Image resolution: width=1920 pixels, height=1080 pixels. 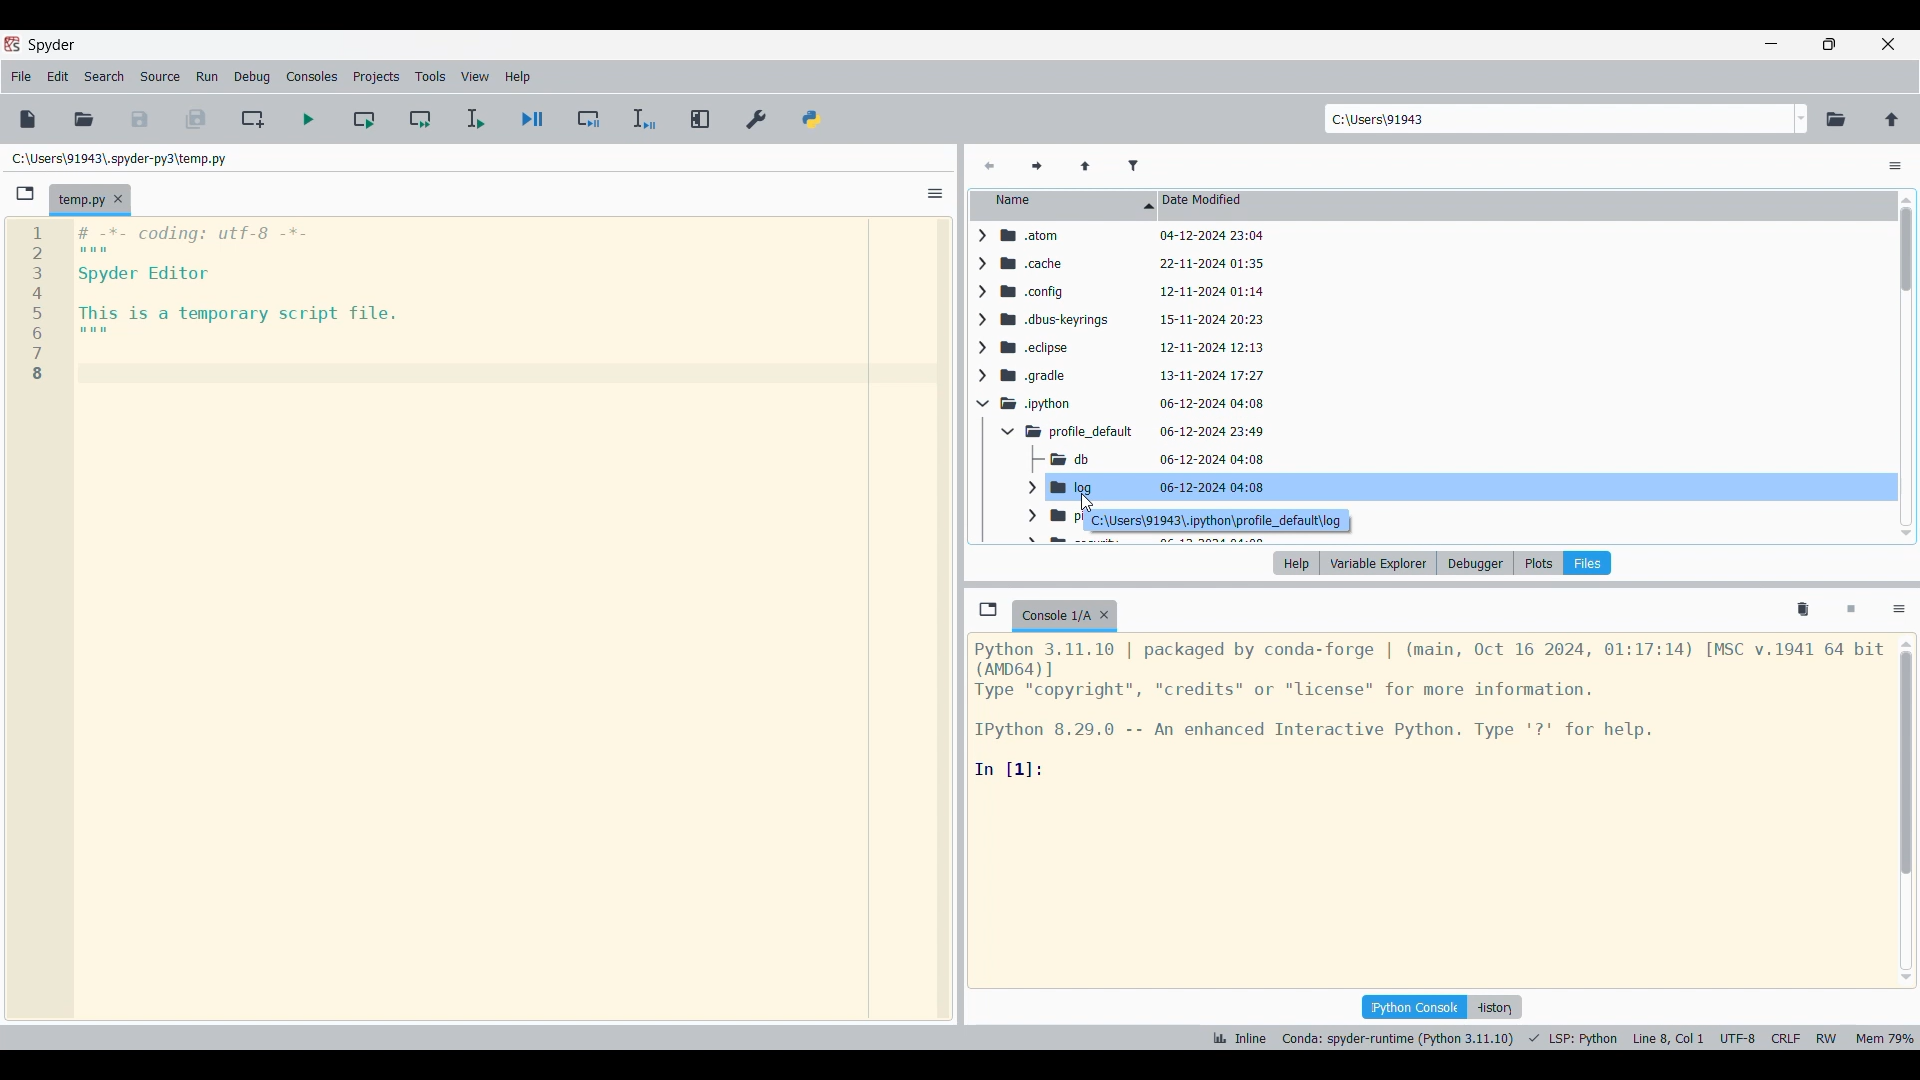 I want to click on Software name, so click(x=53, y=46).